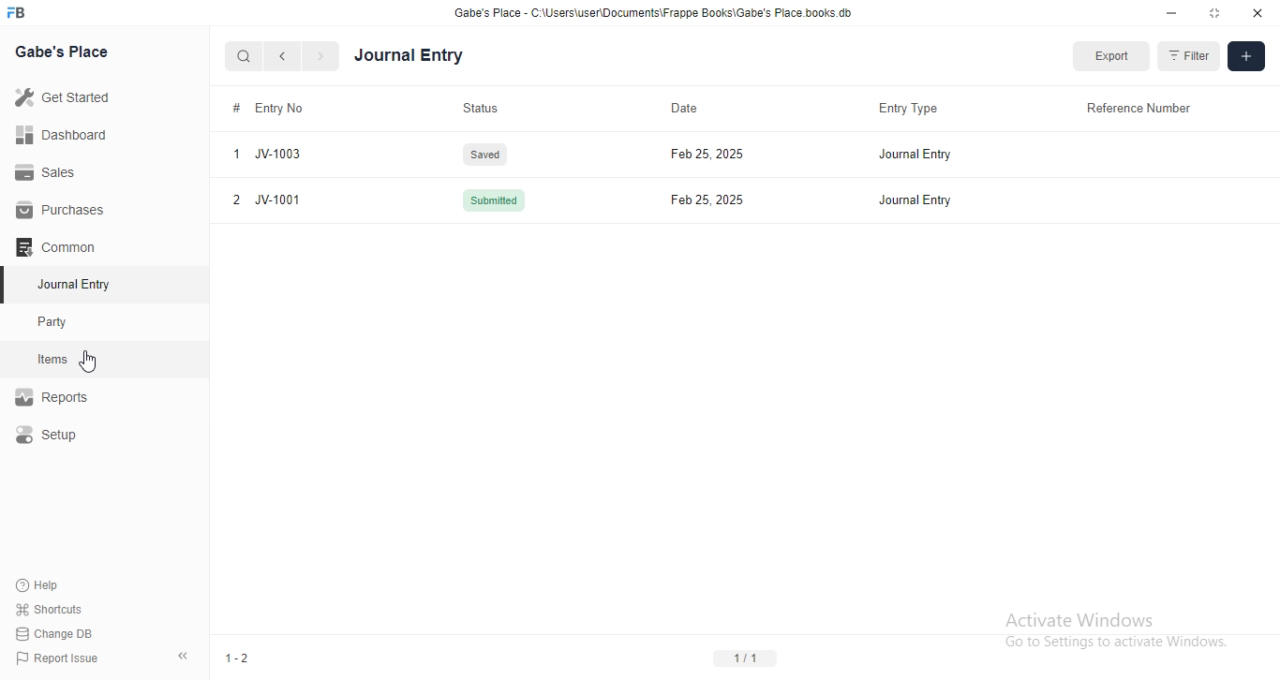 The height and width of the screenshot is (680, 1280). I want to click on Export., so click(1112, 56).